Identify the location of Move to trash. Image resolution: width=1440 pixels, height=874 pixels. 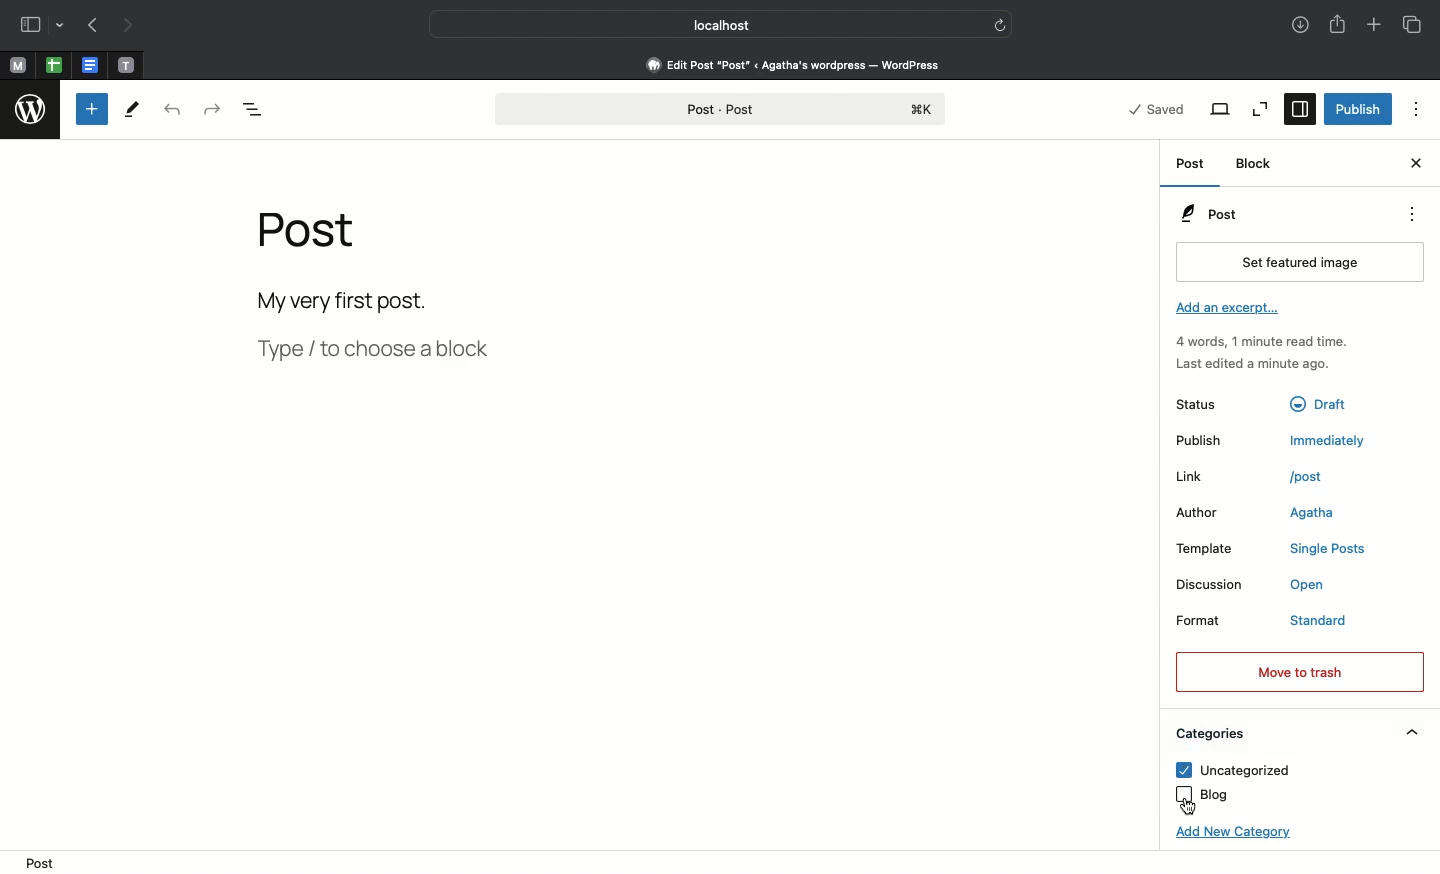
(1298, 671).